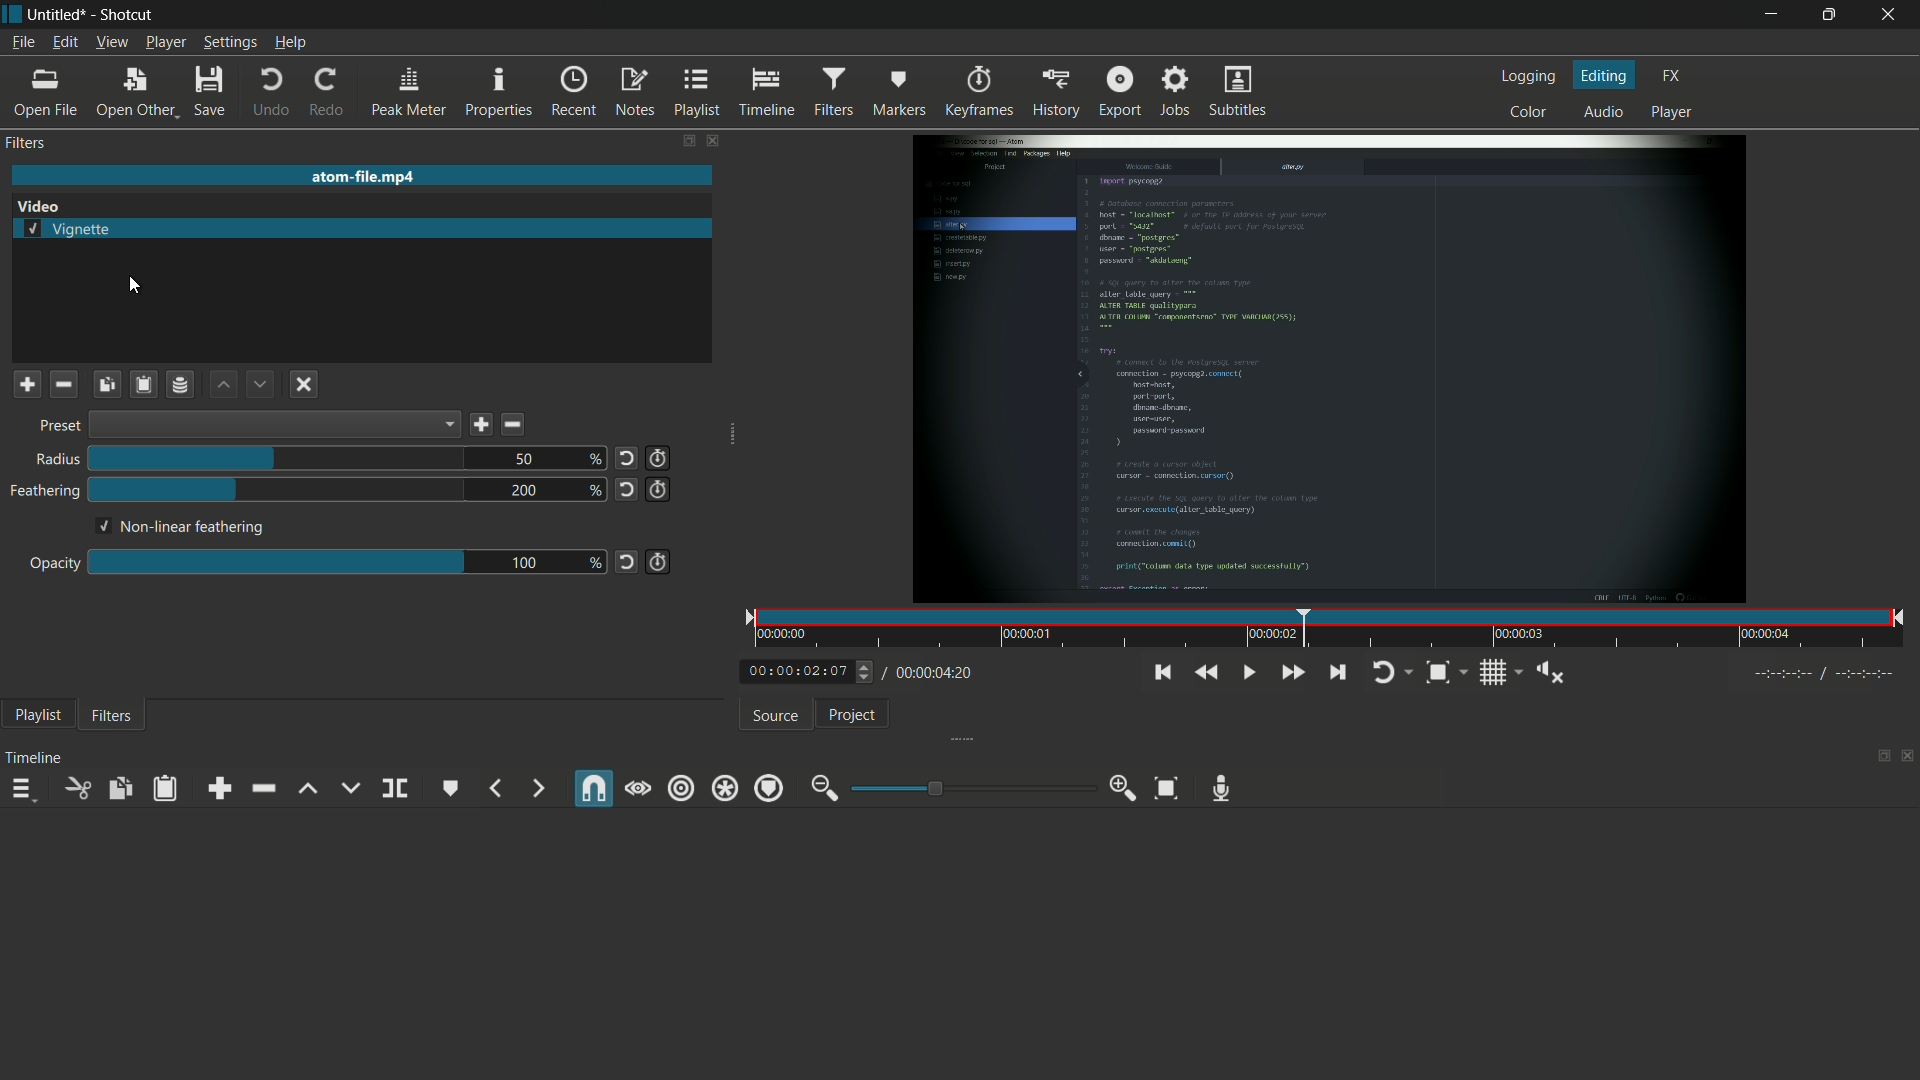  I want to click on toggle play or pause, so click(1247, 670).